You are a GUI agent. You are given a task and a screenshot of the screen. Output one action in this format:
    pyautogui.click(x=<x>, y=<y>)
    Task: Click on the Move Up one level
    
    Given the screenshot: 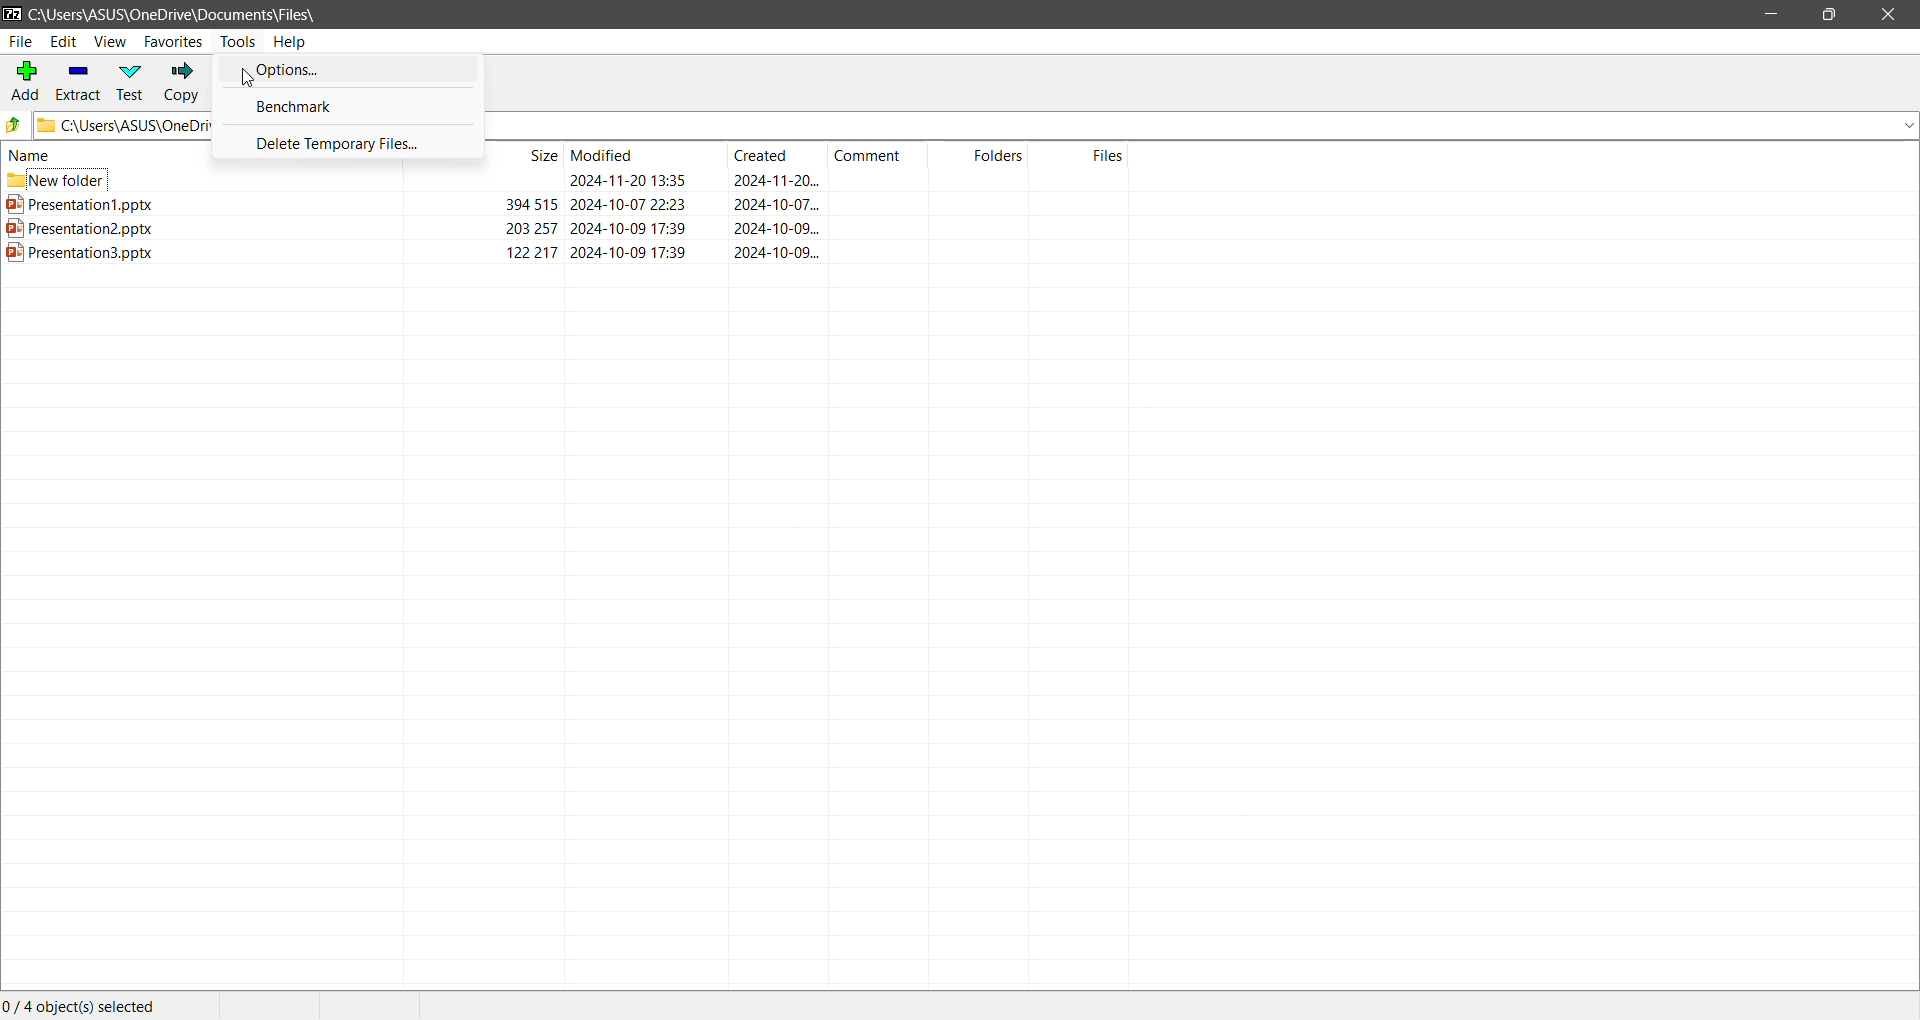 What is the action you would take?
    pyautogui.click(x=16, y=126)
    